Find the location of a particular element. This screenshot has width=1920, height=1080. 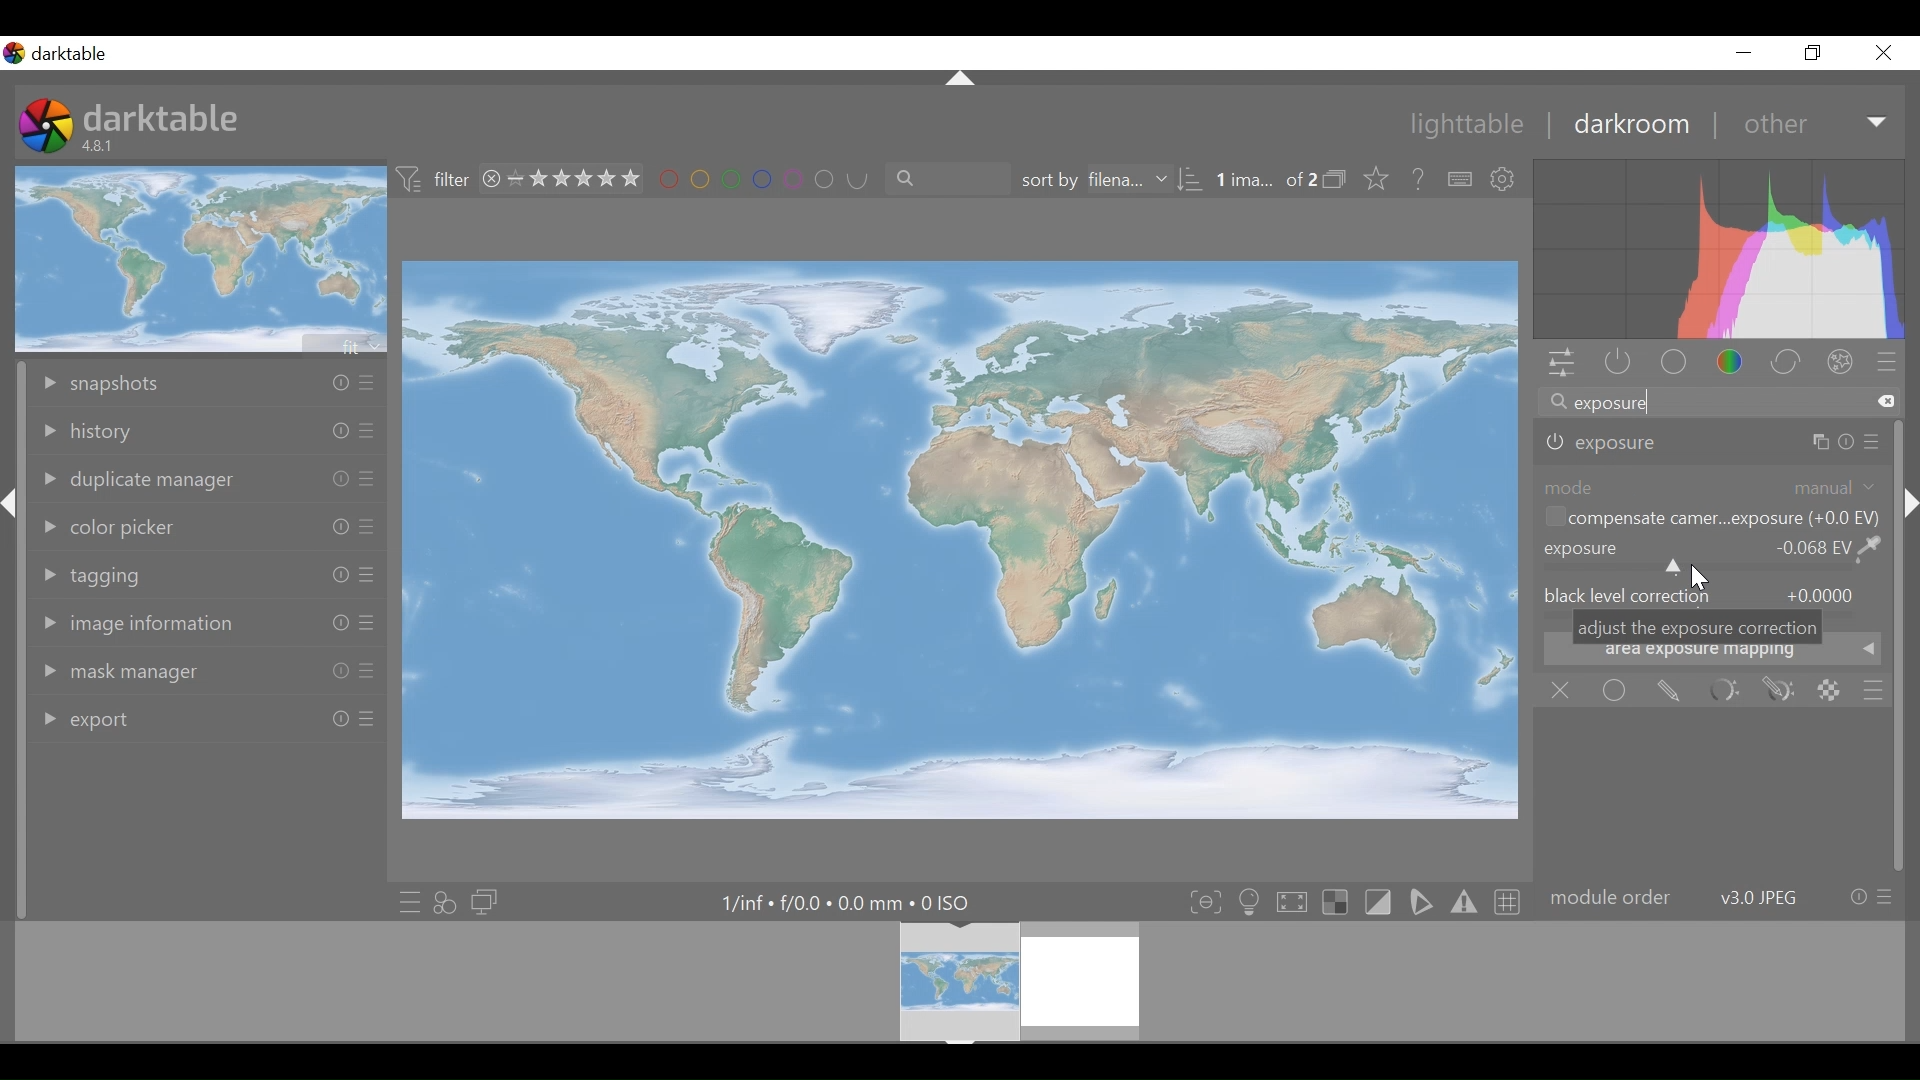

search bar is located at coordinates (1718, 400).